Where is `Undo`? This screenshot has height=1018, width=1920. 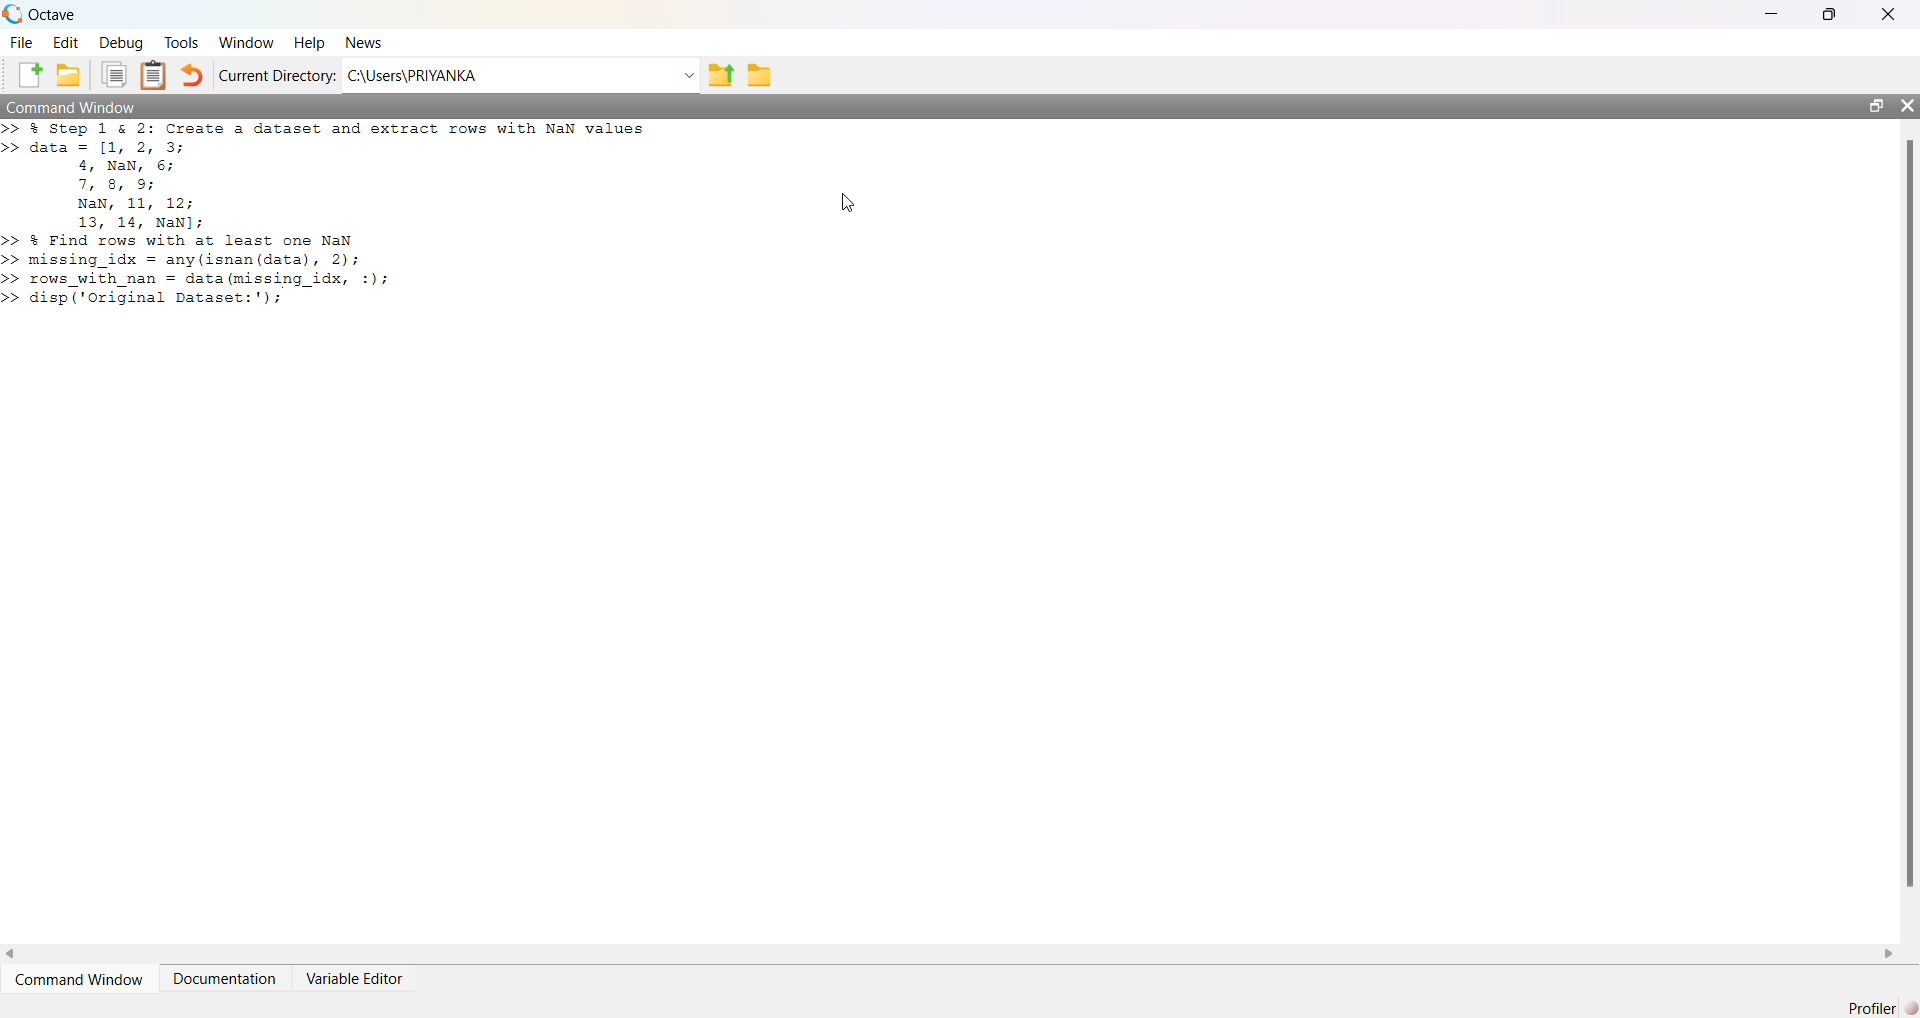 Undo is located at coordinates (190, 75).